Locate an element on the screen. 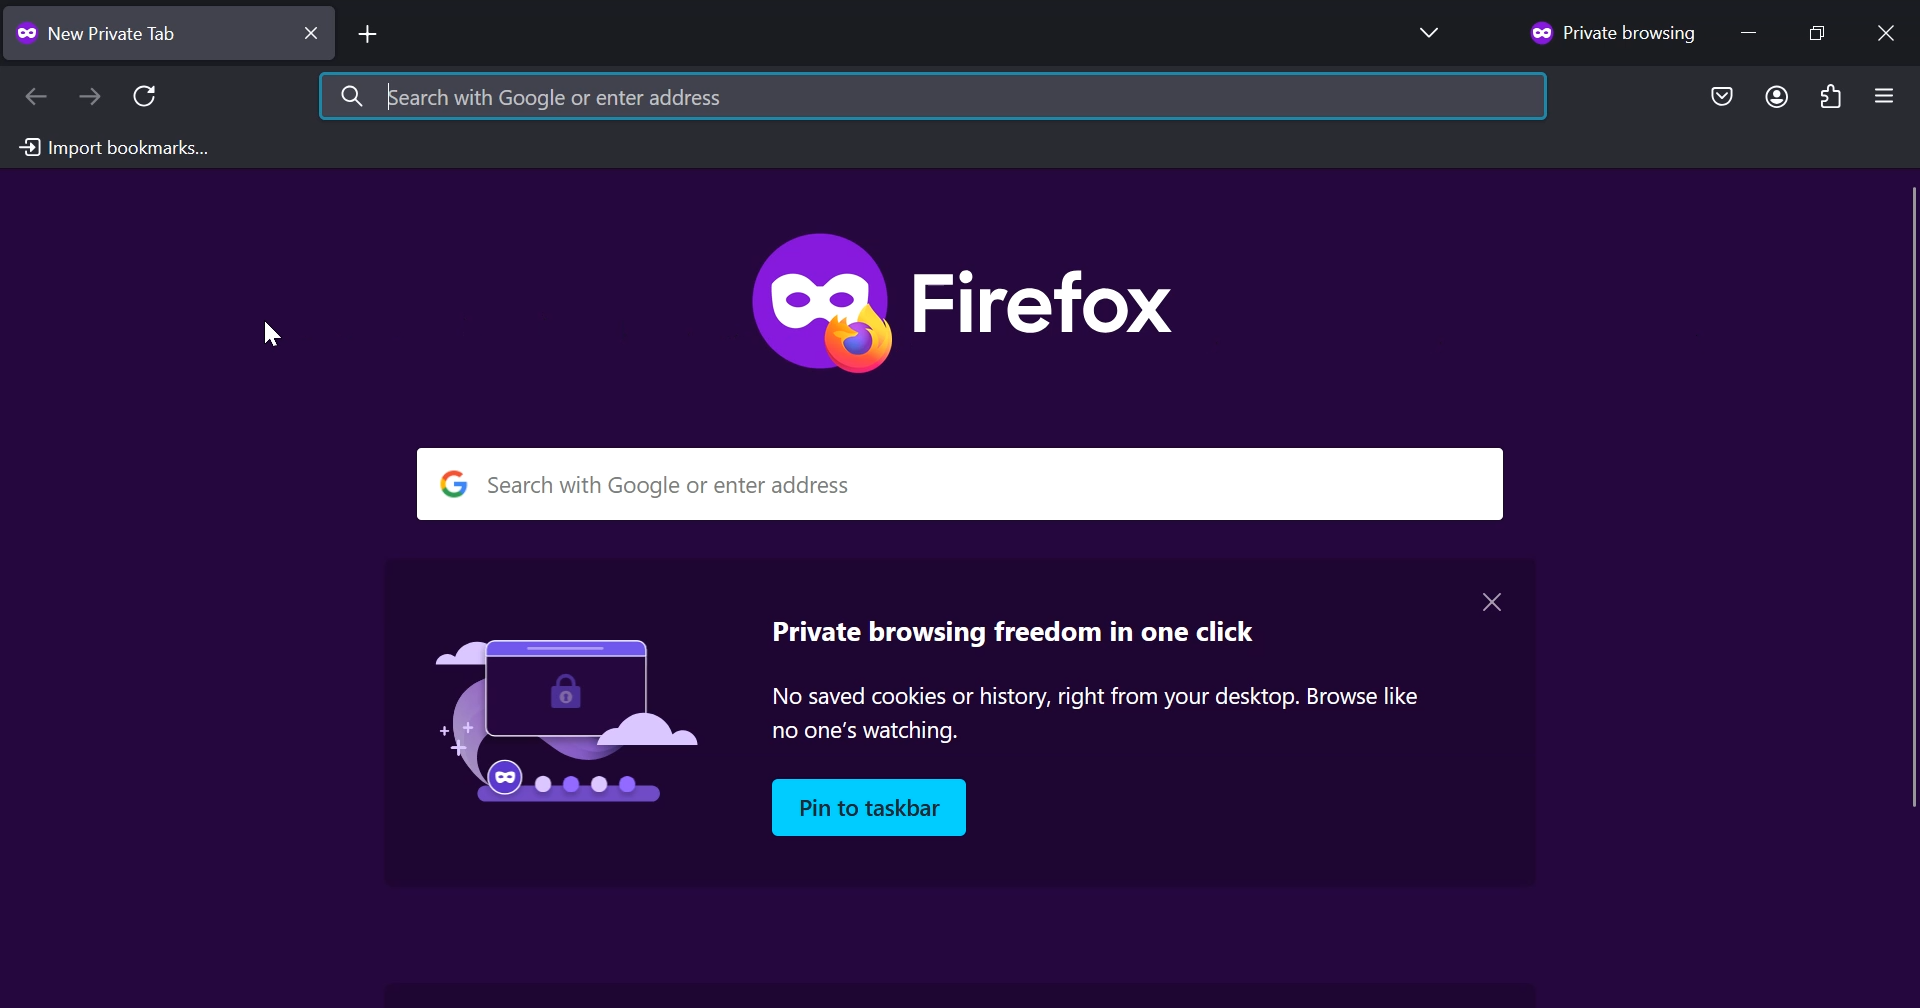  no saved cookies or history, right from your desktop. browse like no one's watching. is located at coordinates (1093, 714).